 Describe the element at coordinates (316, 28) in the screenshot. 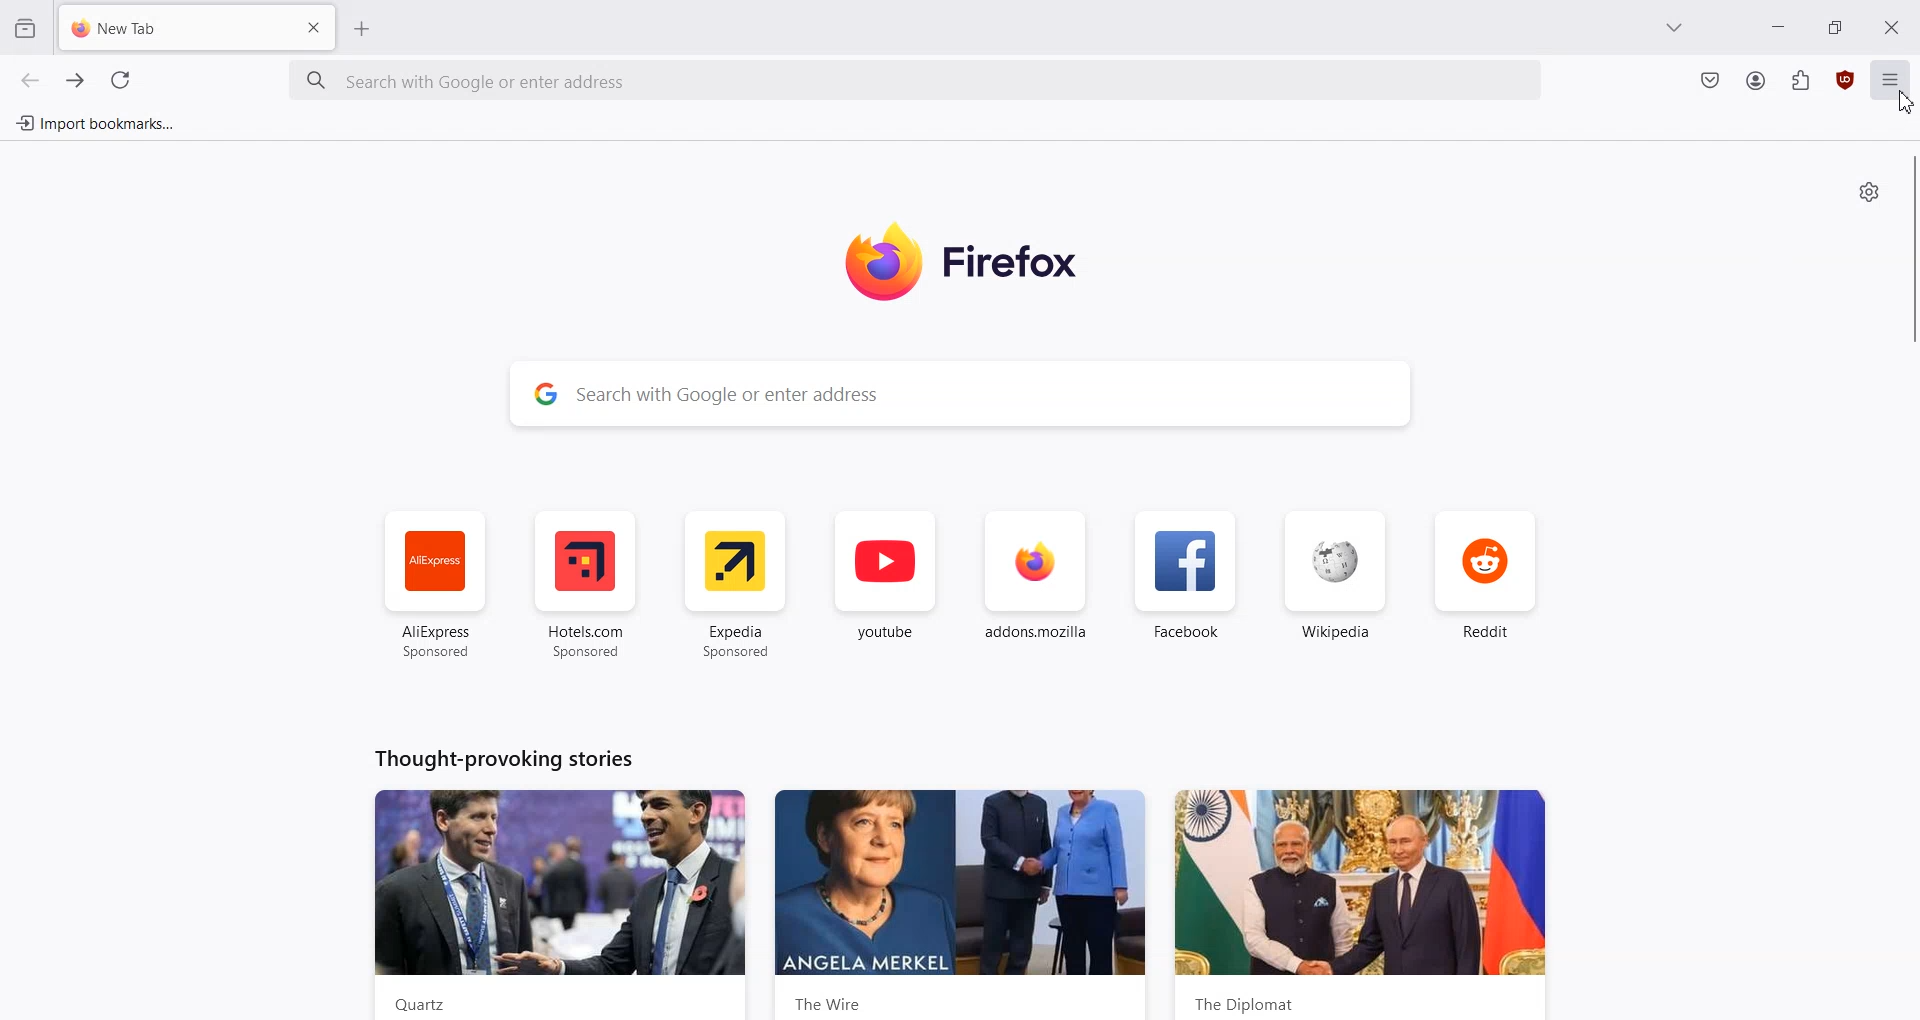

I see `Close Tab` at that location.